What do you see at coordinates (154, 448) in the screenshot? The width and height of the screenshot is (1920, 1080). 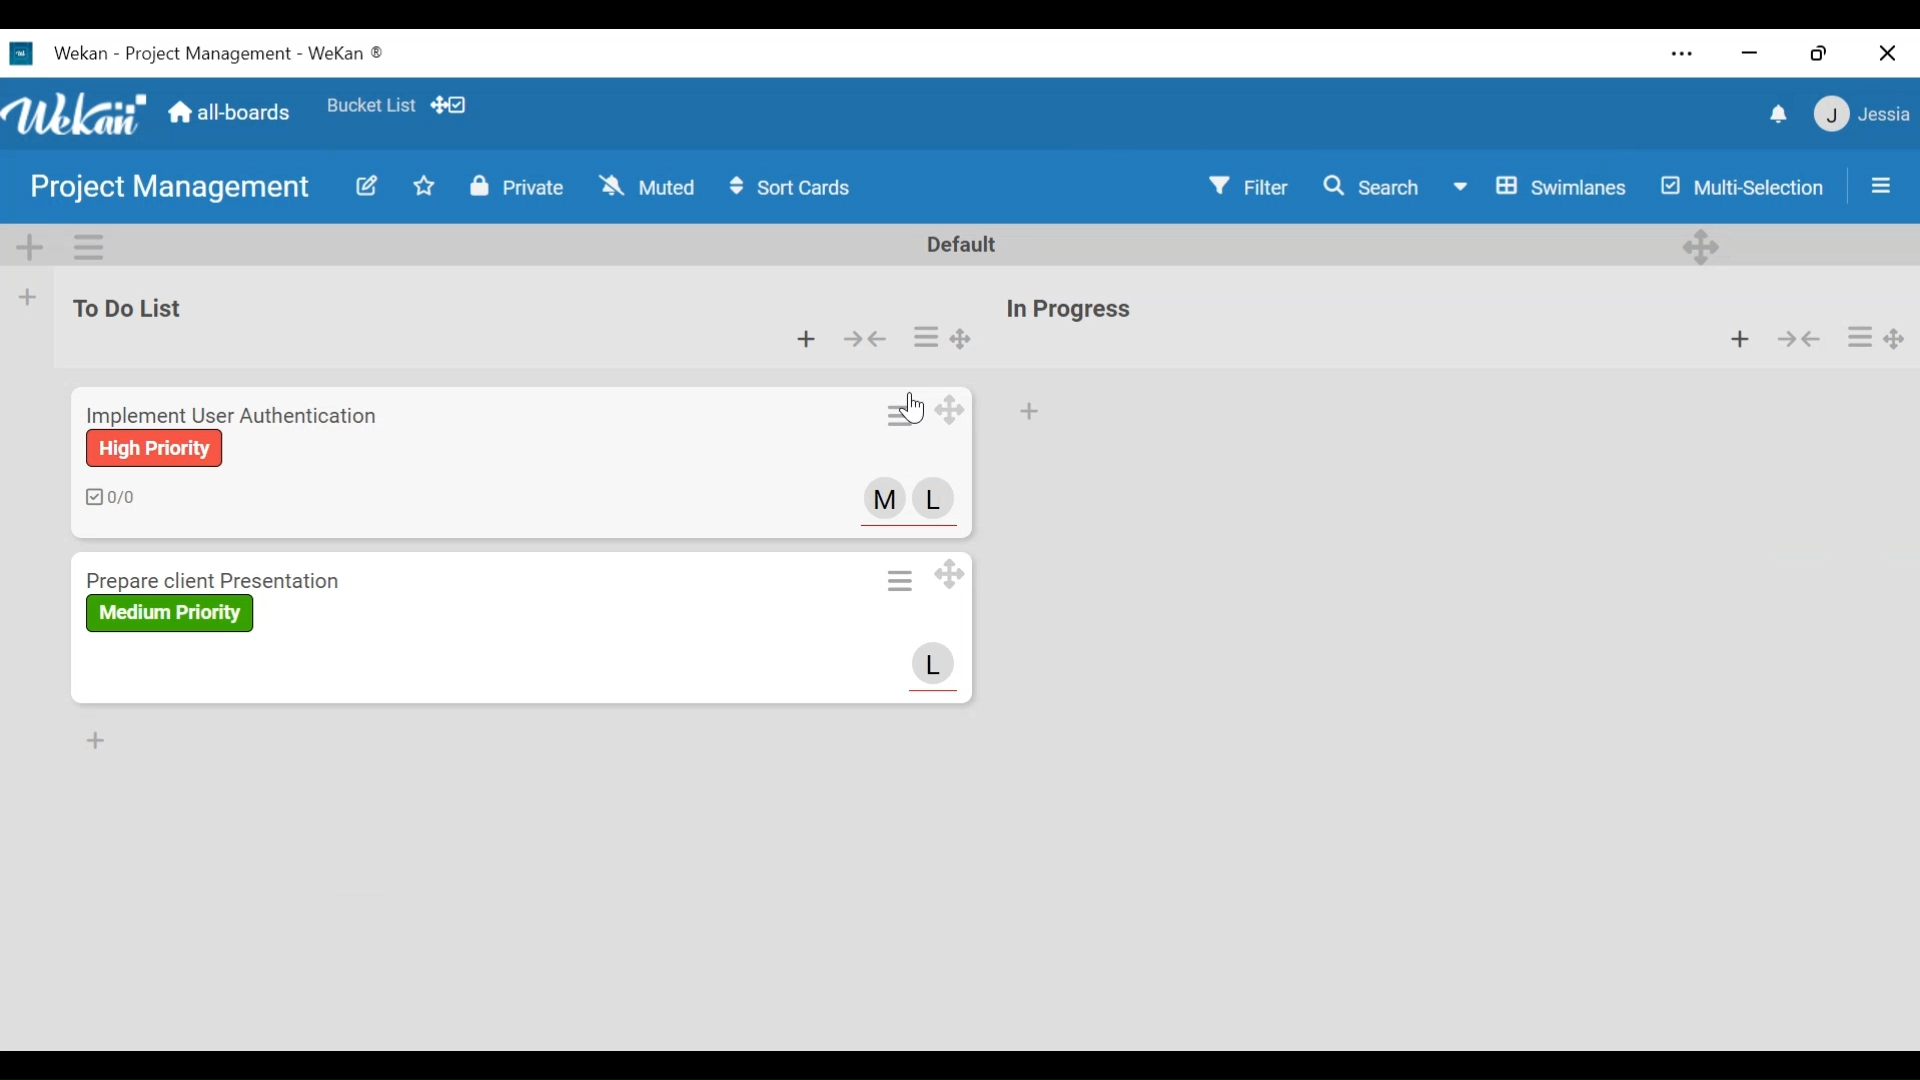 I see `label` at bounding box center [154, 448].